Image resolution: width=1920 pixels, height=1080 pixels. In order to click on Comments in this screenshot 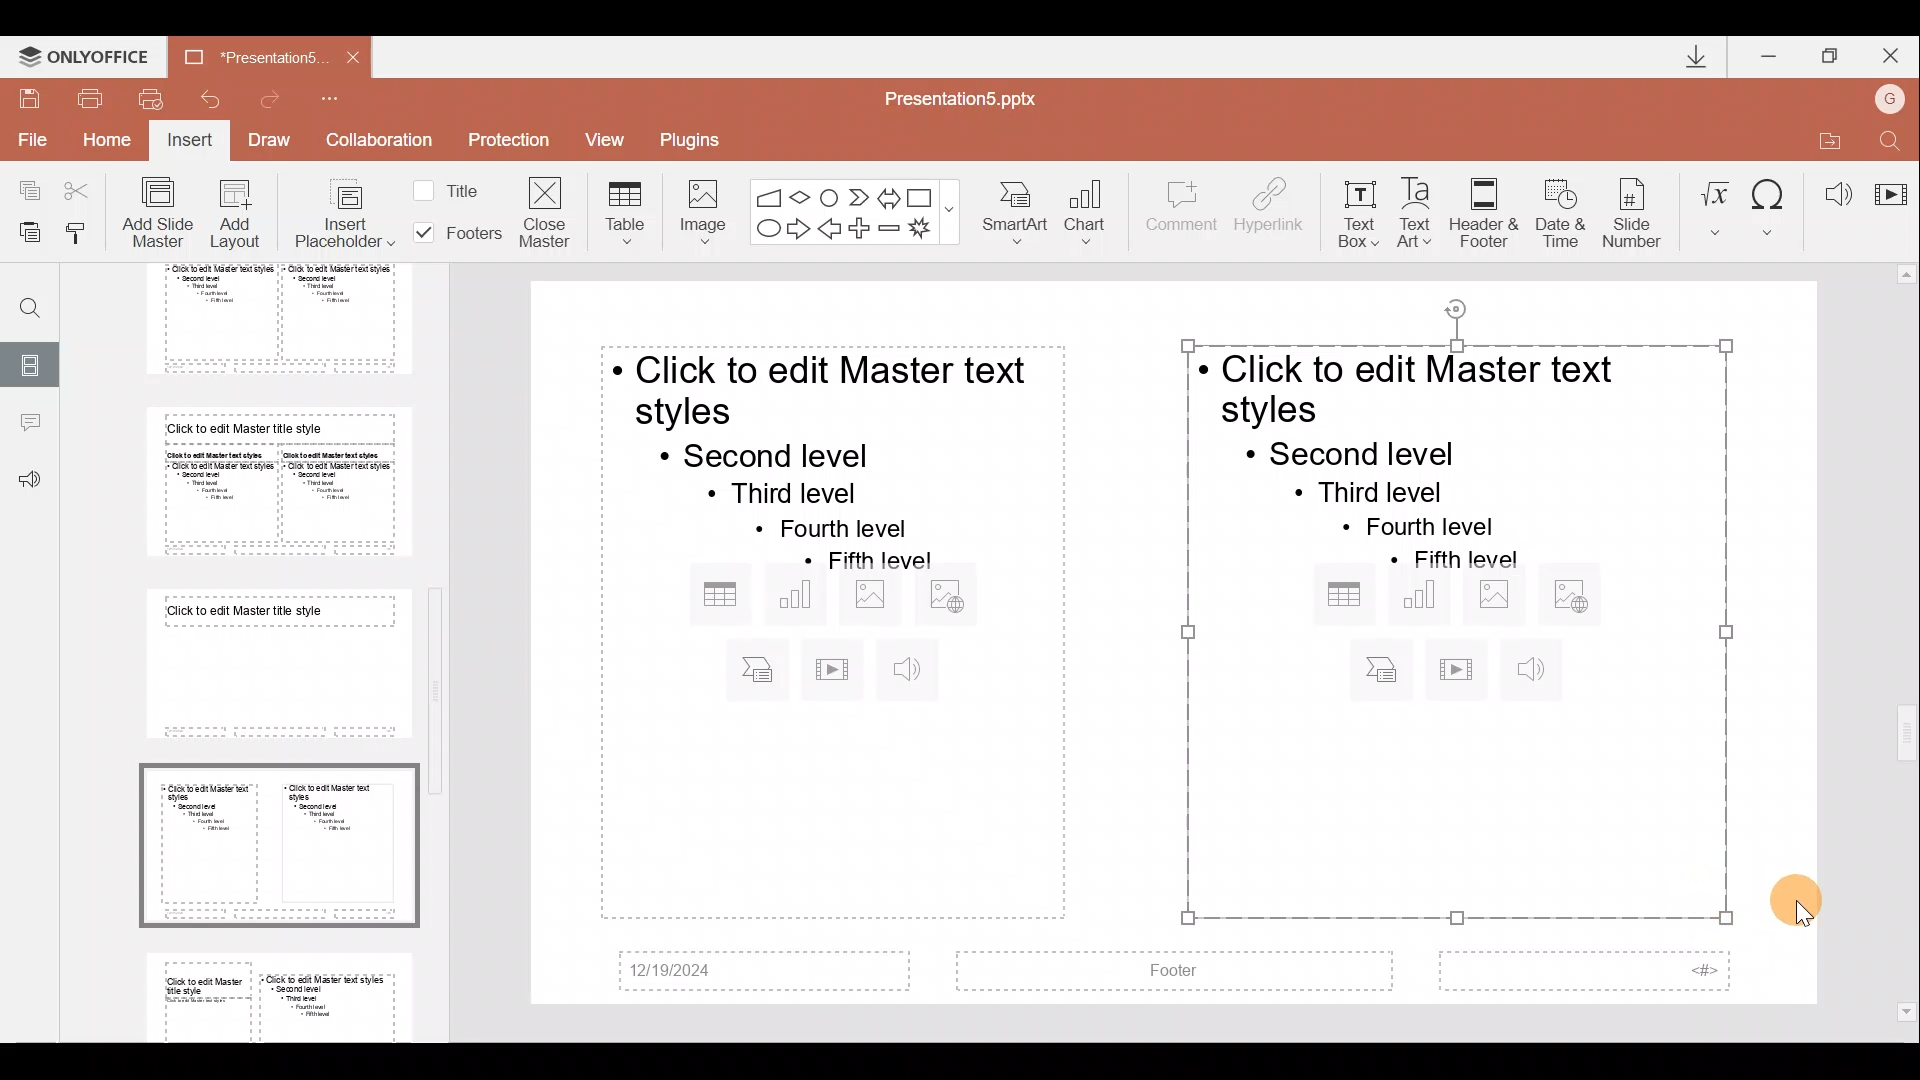, I will do `click(29, 425)`.